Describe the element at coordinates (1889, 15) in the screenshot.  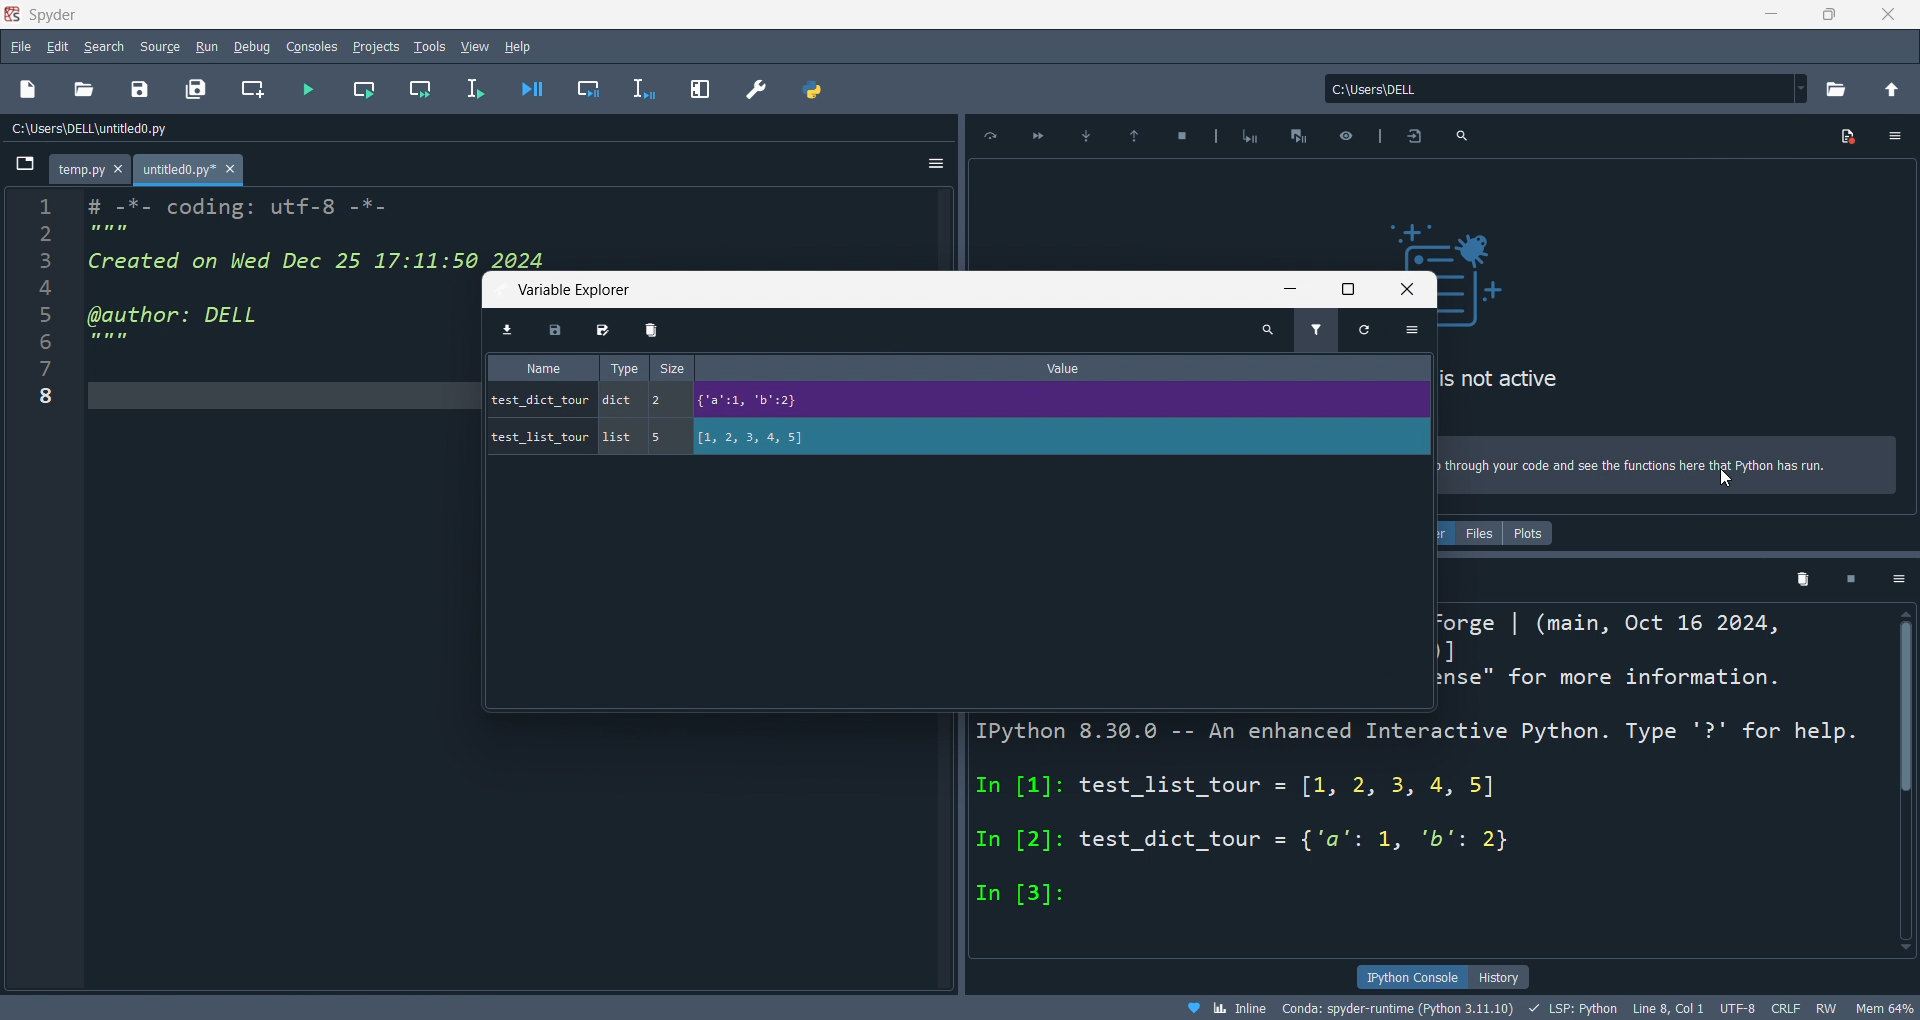
I see `close` at that location.